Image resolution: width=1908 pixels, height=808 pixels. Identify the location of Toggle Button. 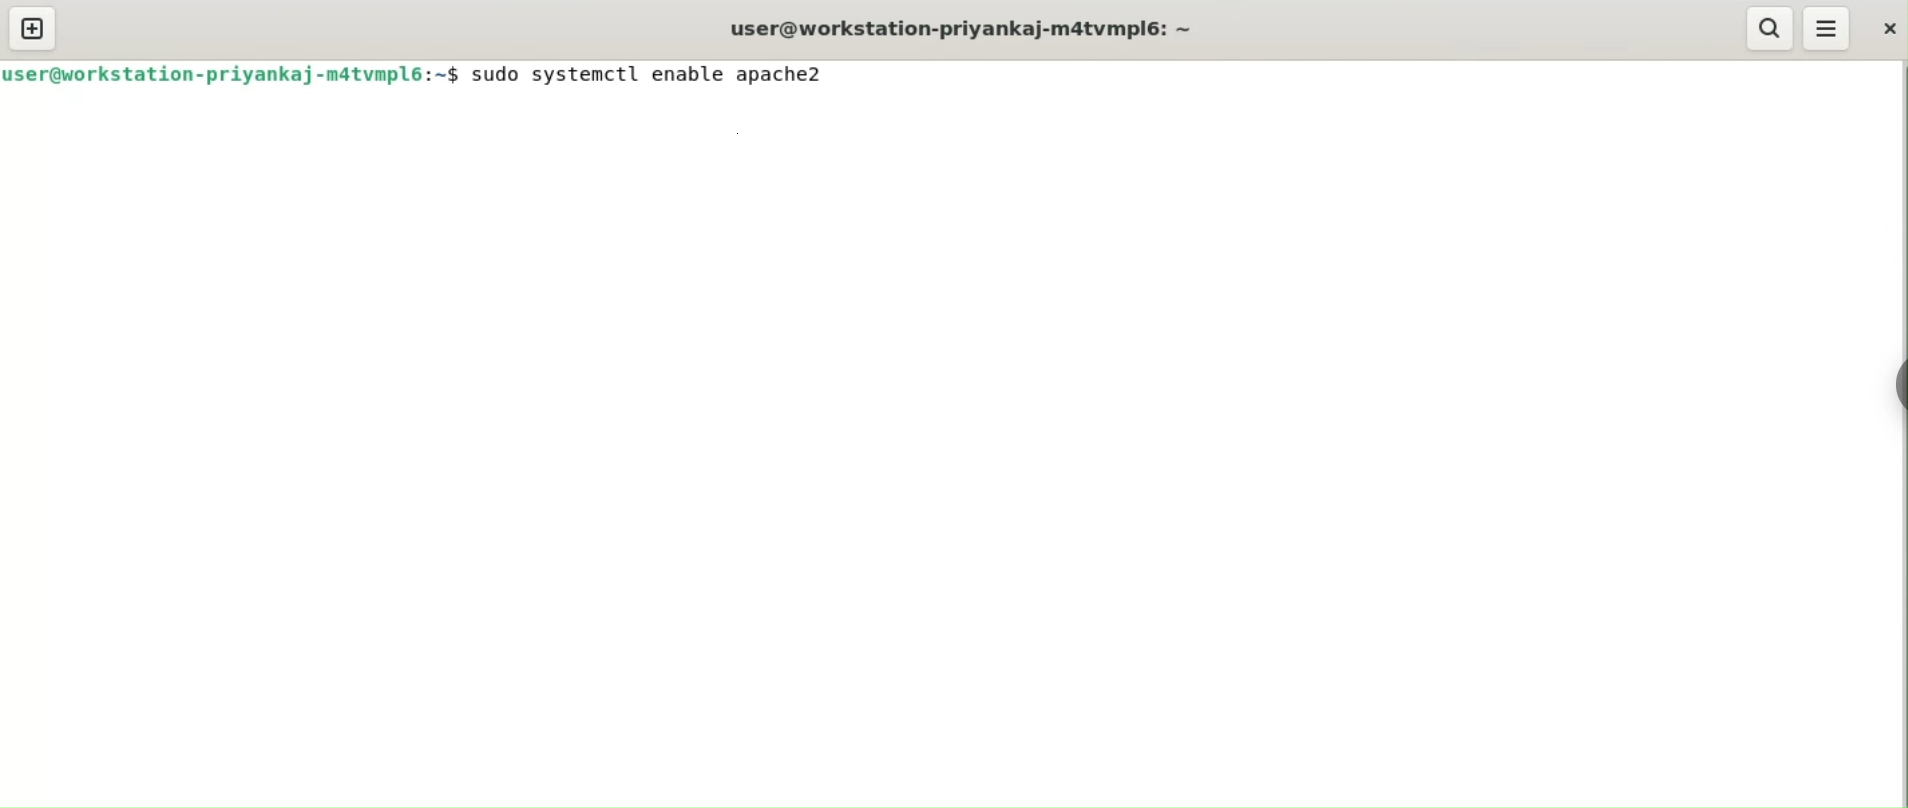
(1888, 394).